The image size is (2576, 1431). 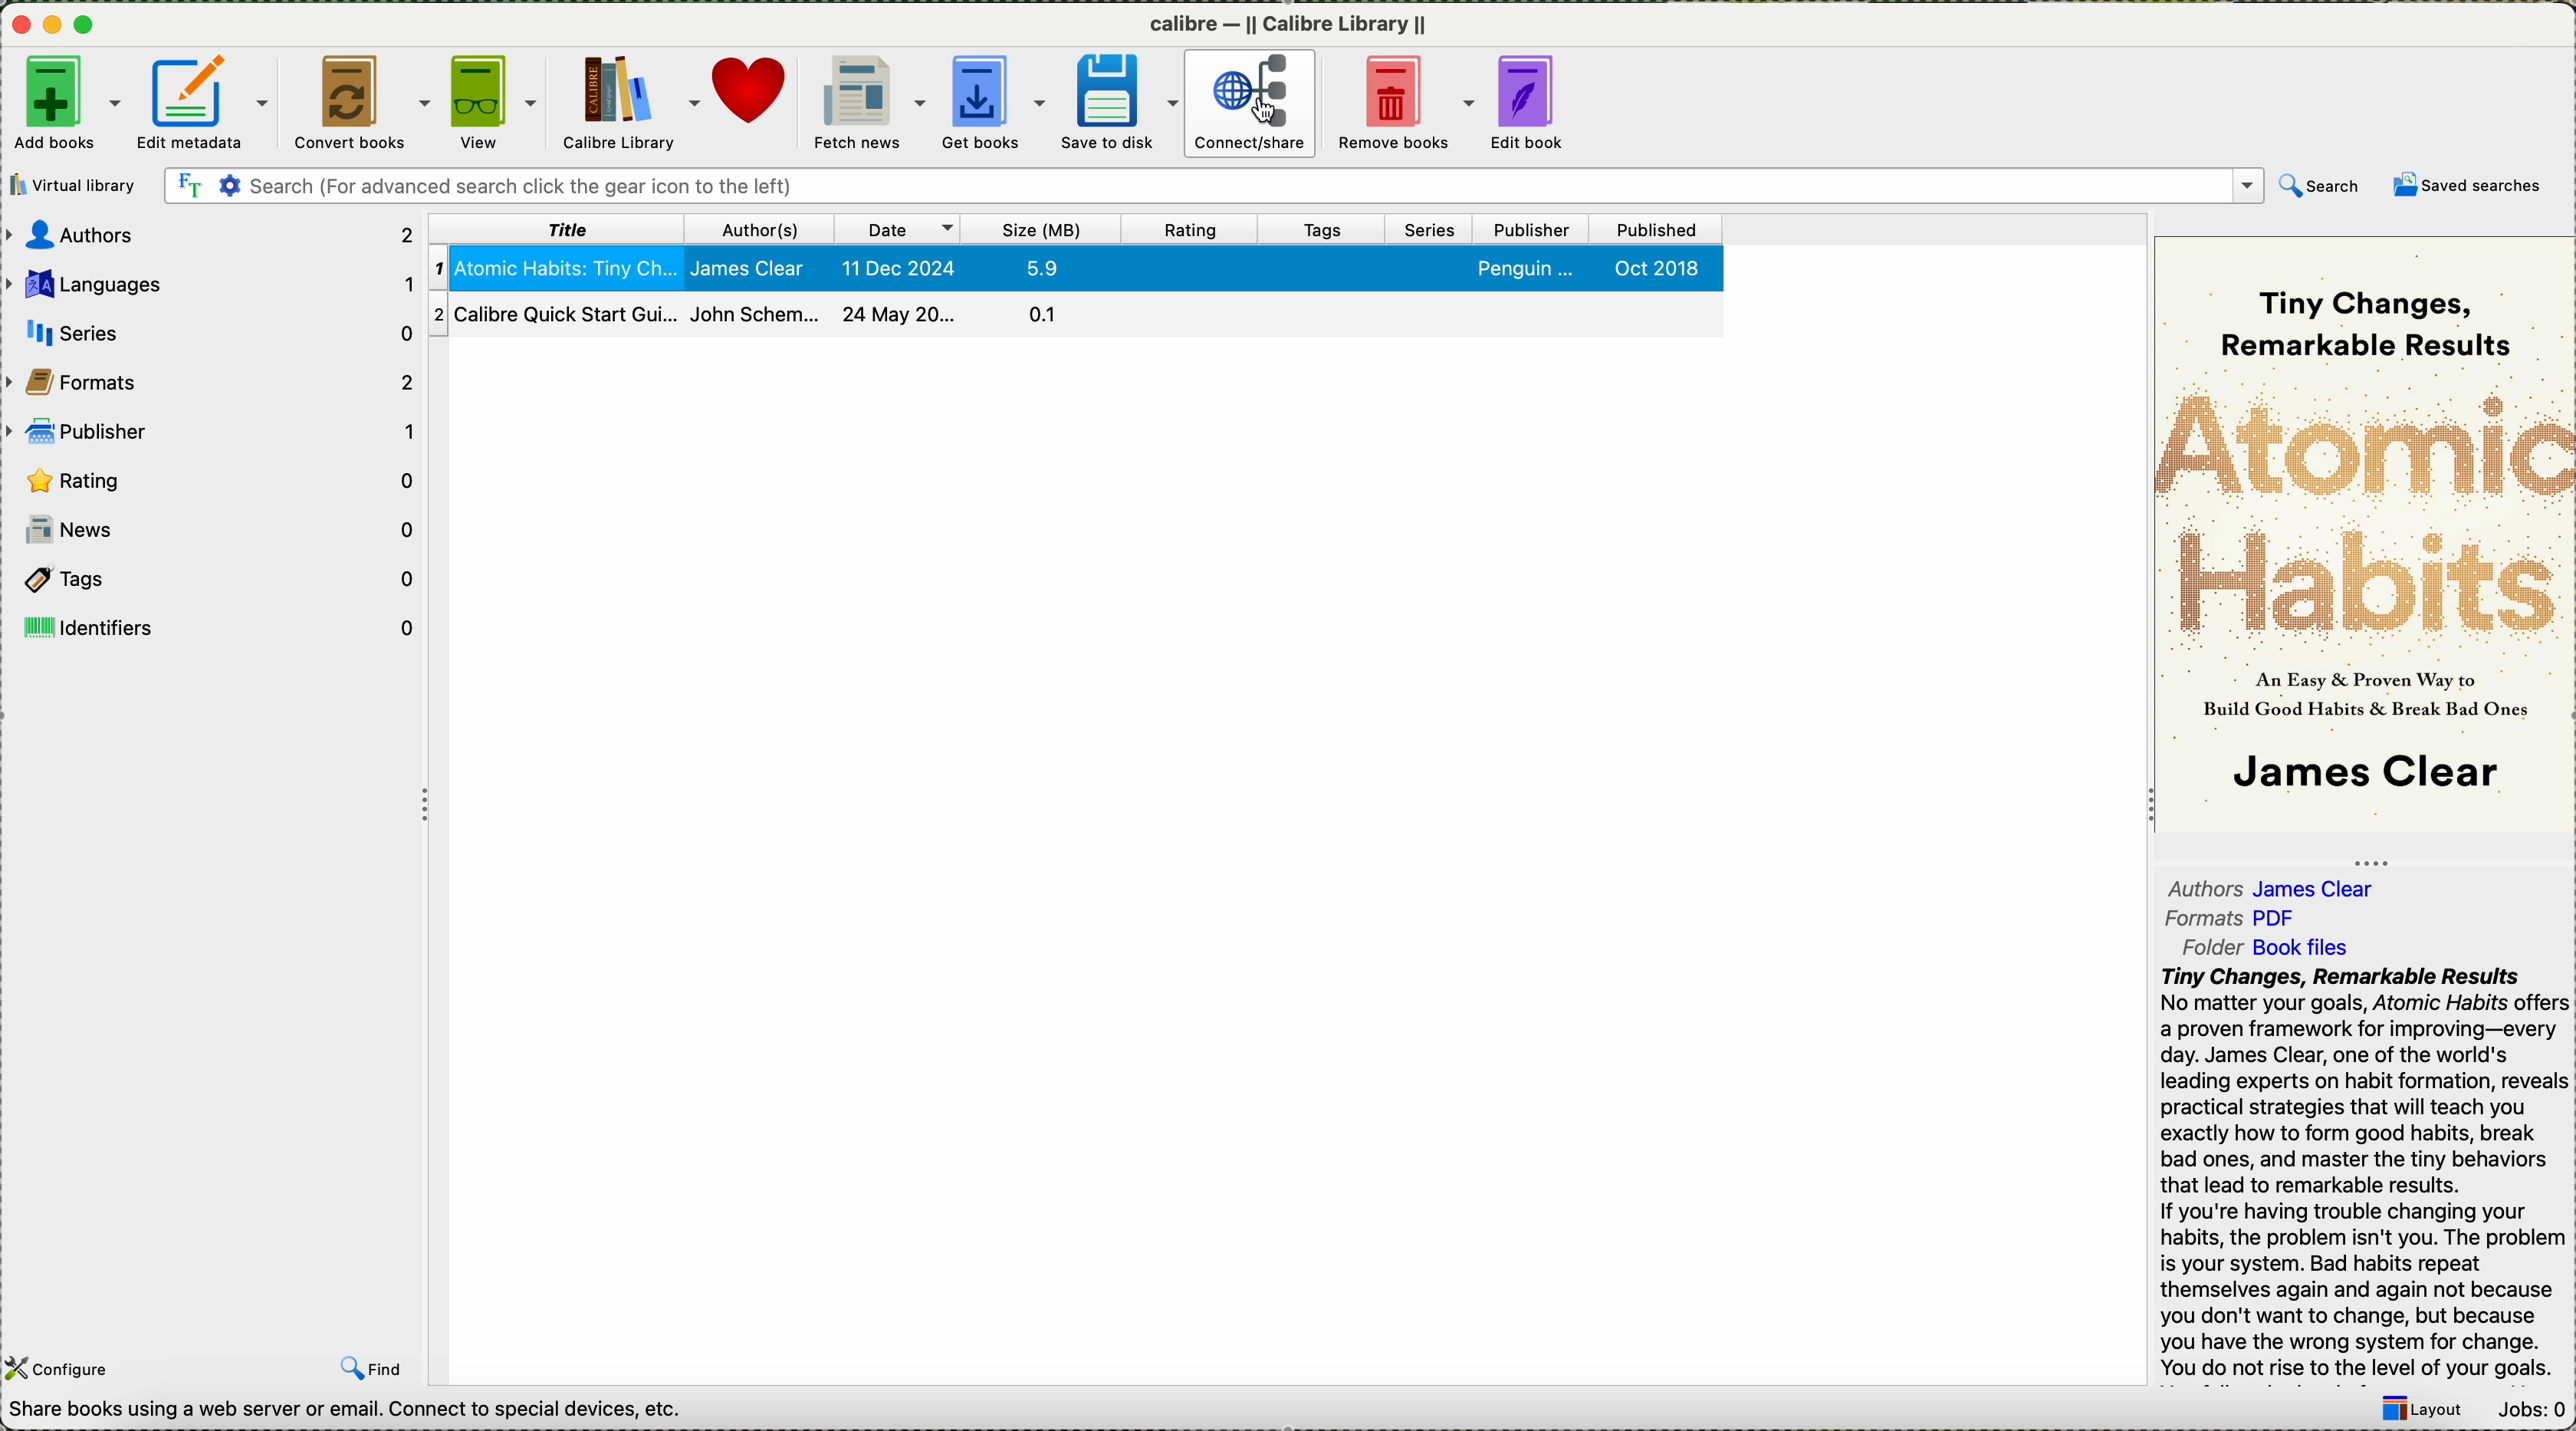 I want to click on tags, so click(x=213, y=582).